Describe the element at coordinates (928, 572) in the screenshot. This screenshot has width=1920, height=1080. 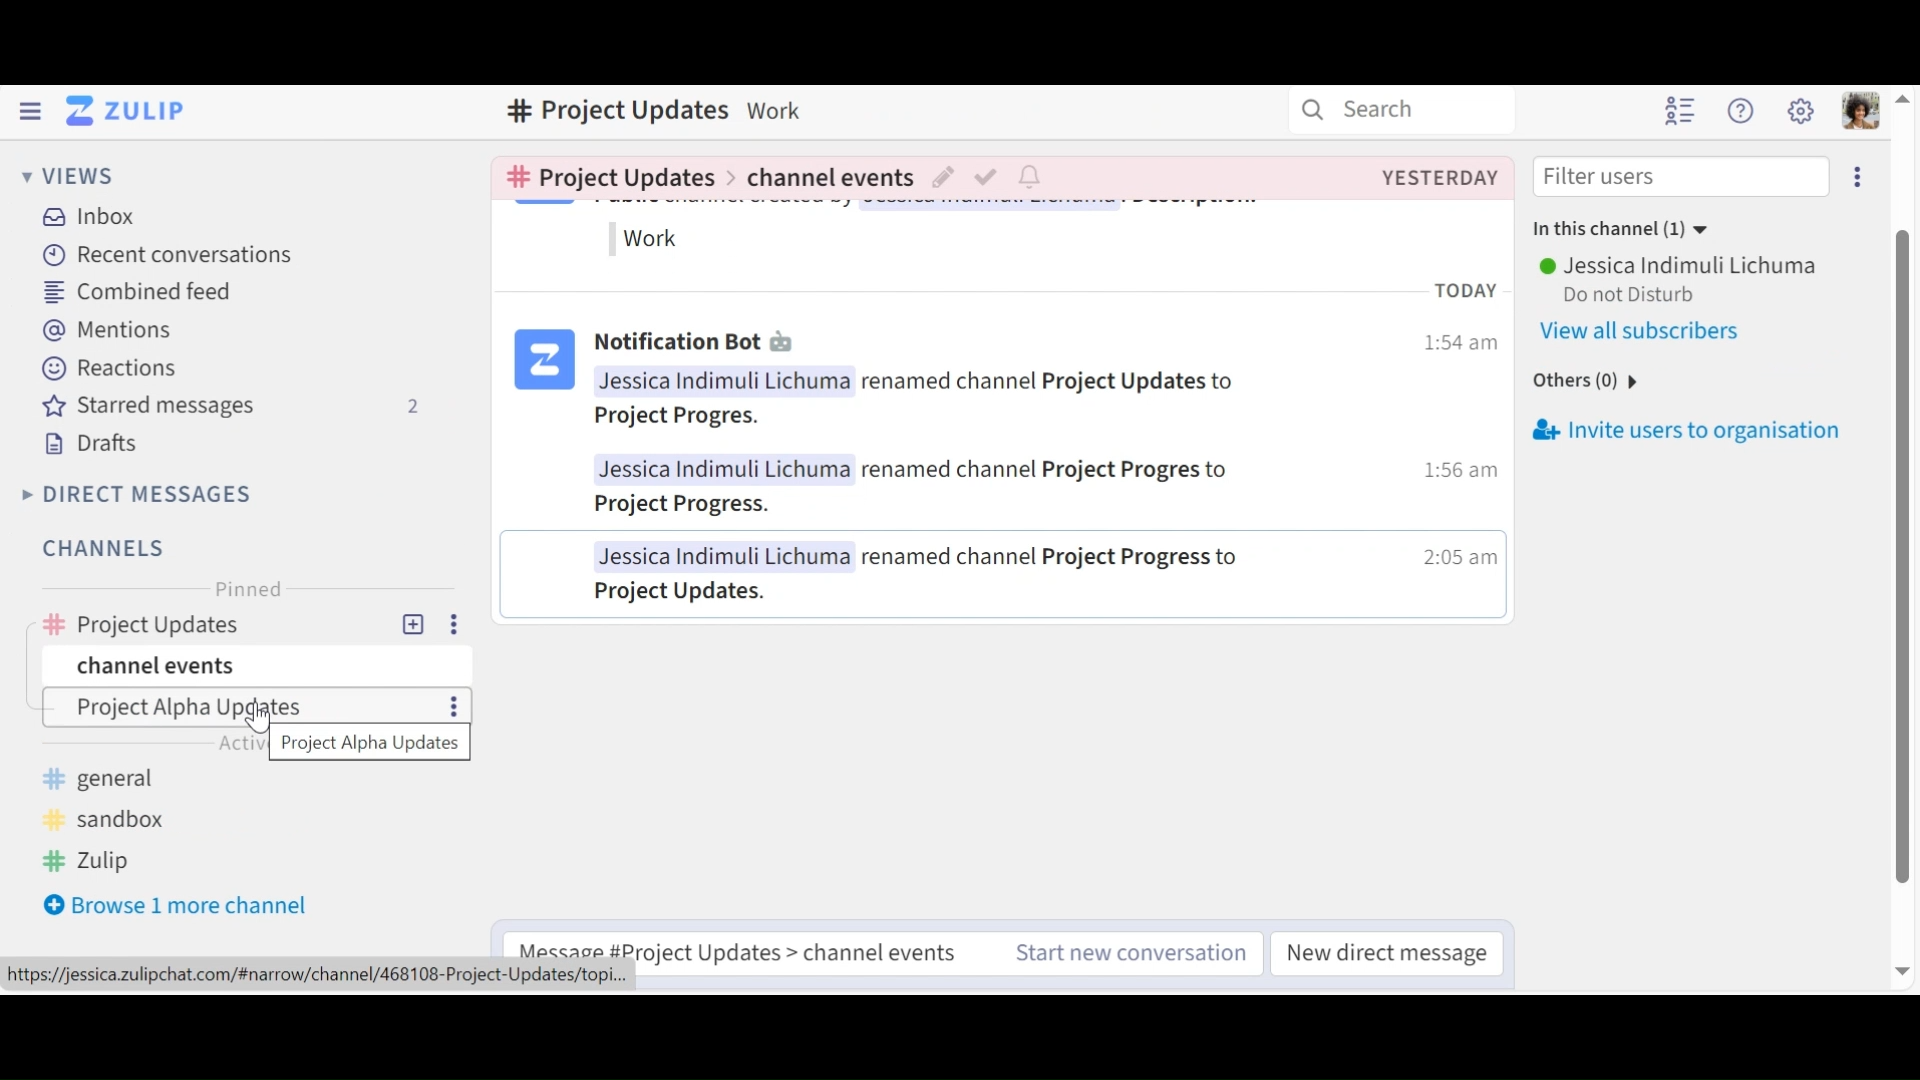
I see `Jessica Indimuli Lichuma renamed channel Project Progress to
Project Updates.` at that location.